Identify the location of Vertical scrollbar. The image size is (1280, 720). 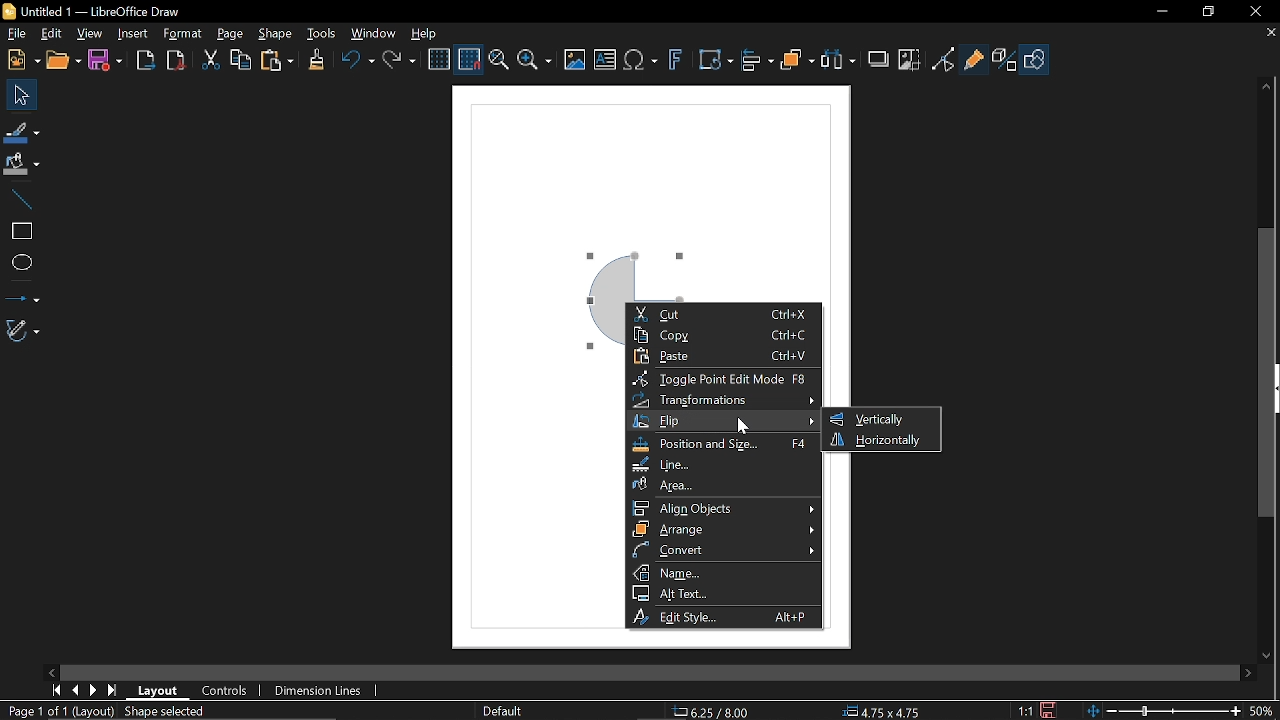
(1267, 371).